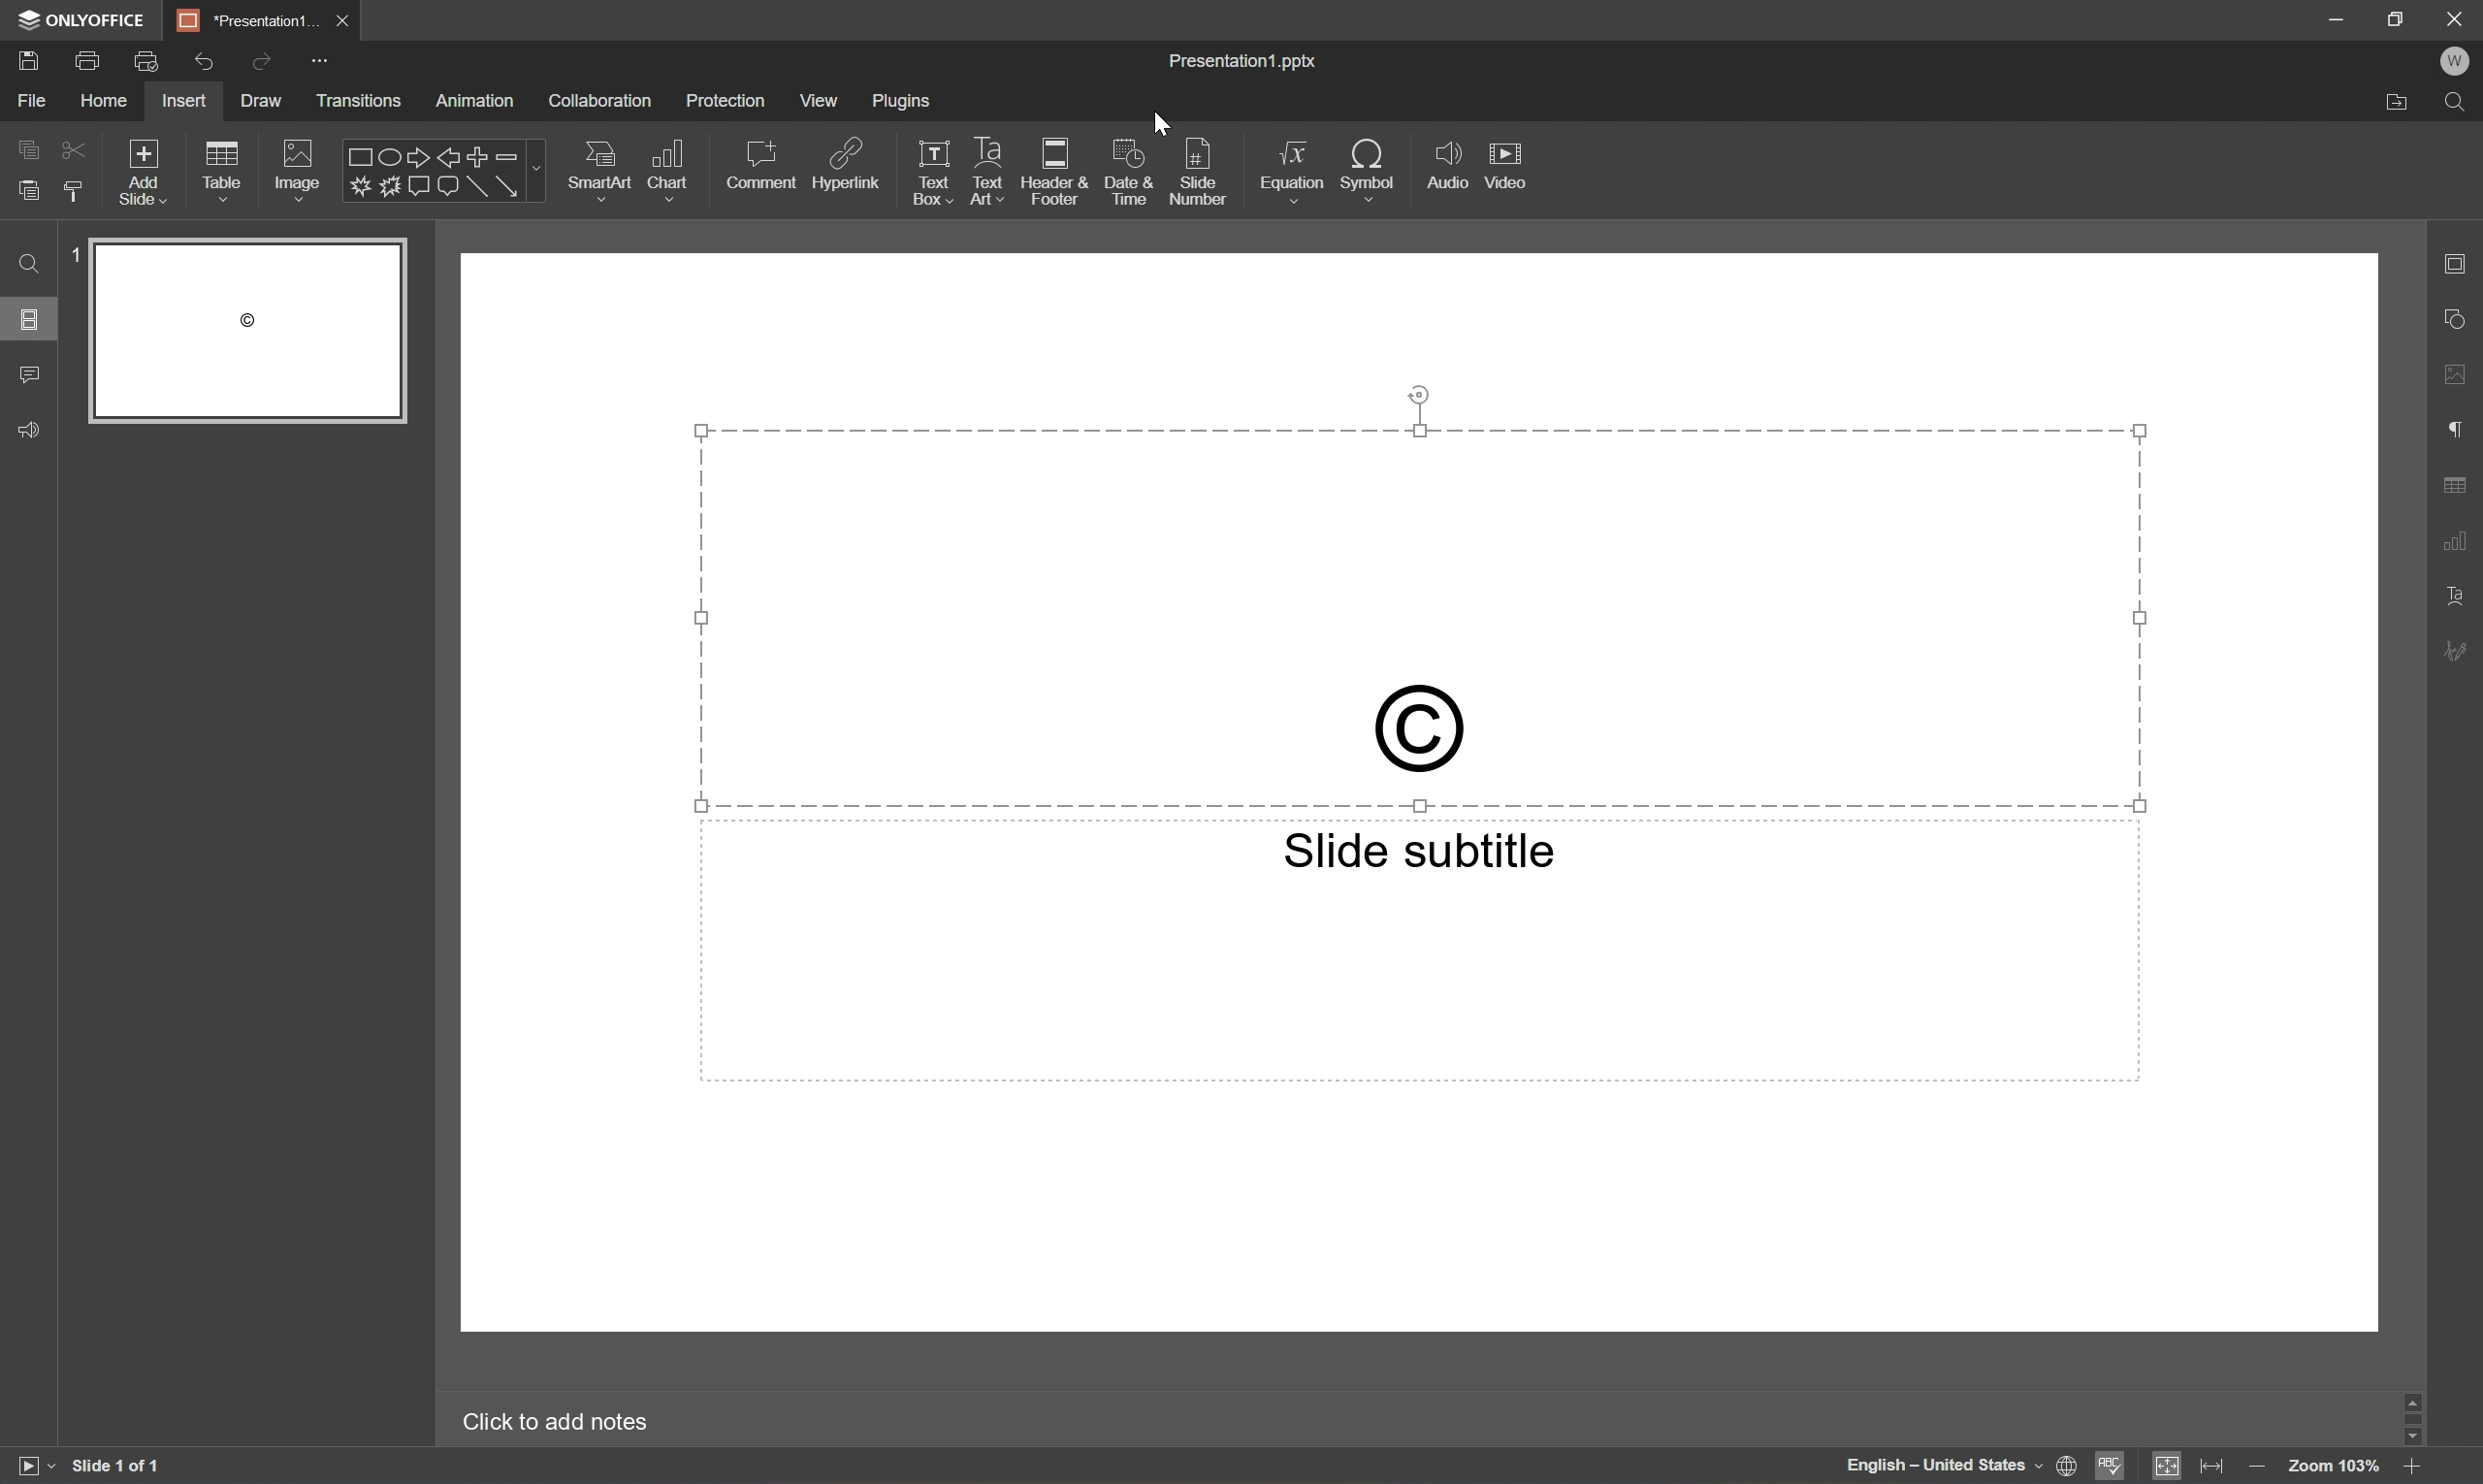  I want to click on Insert, so click(186, 100).